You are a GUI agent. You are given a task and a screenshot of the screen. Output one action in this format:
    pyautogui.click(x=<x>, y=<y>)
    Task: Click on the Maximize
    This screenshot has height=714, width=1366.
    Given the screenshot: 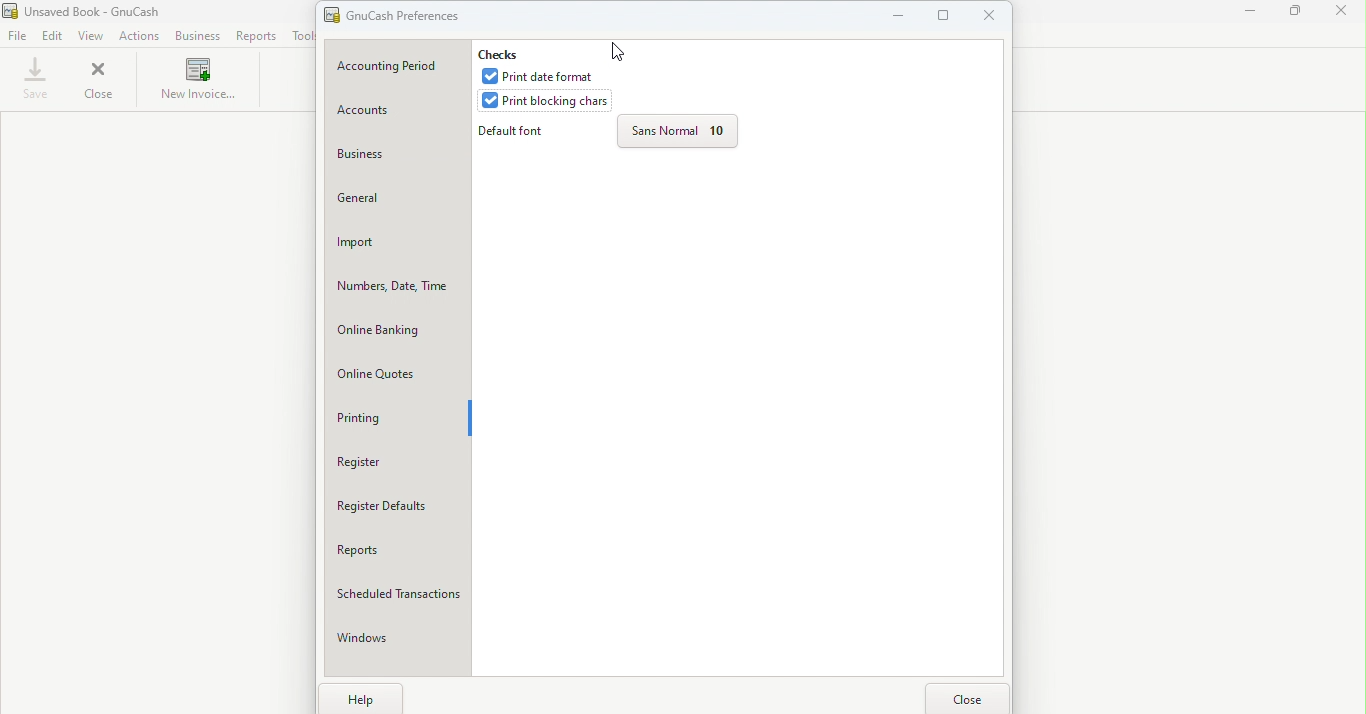 What is the action you would take?
    pyautogui.click(x=1300, y=15)
    